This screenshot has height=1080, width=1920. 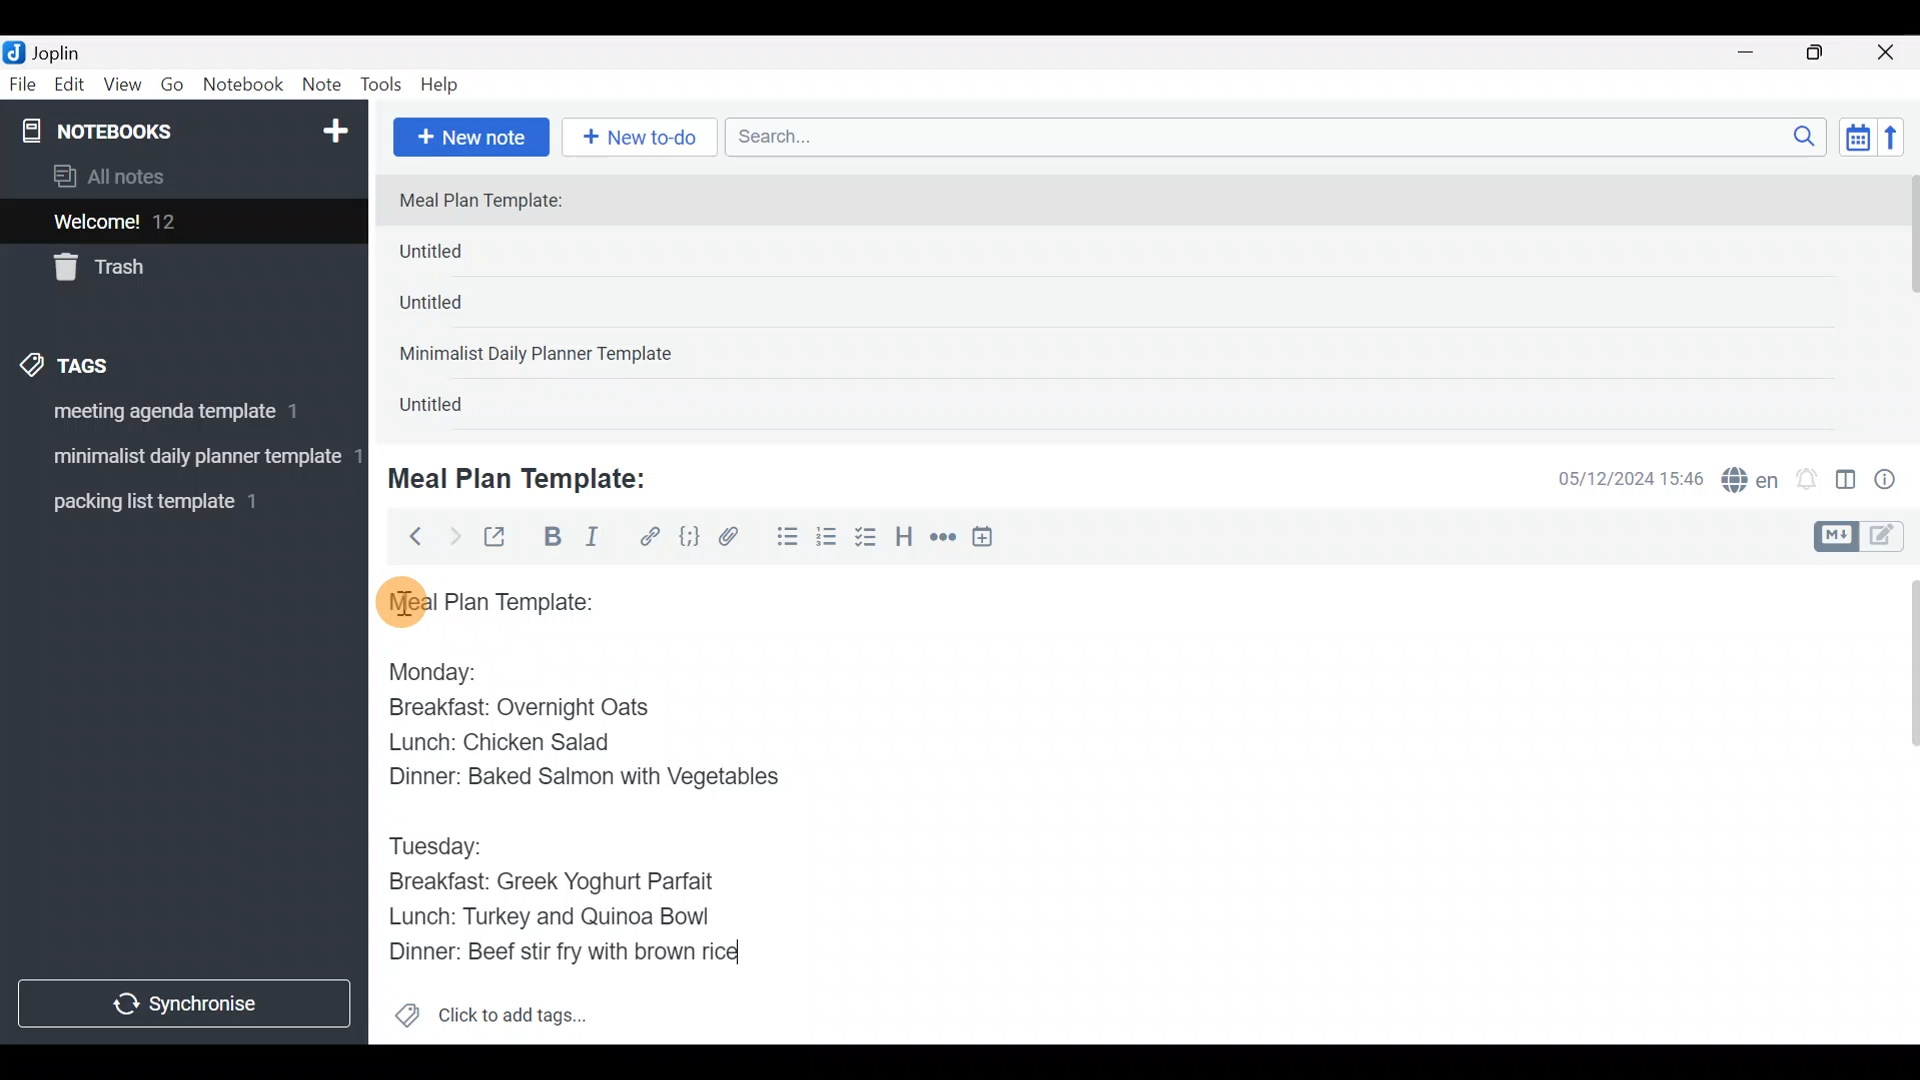 What do you see at coordinates (177, 501) in the screenshot?
I see `Tag 3` at bounding box center [177, 501].